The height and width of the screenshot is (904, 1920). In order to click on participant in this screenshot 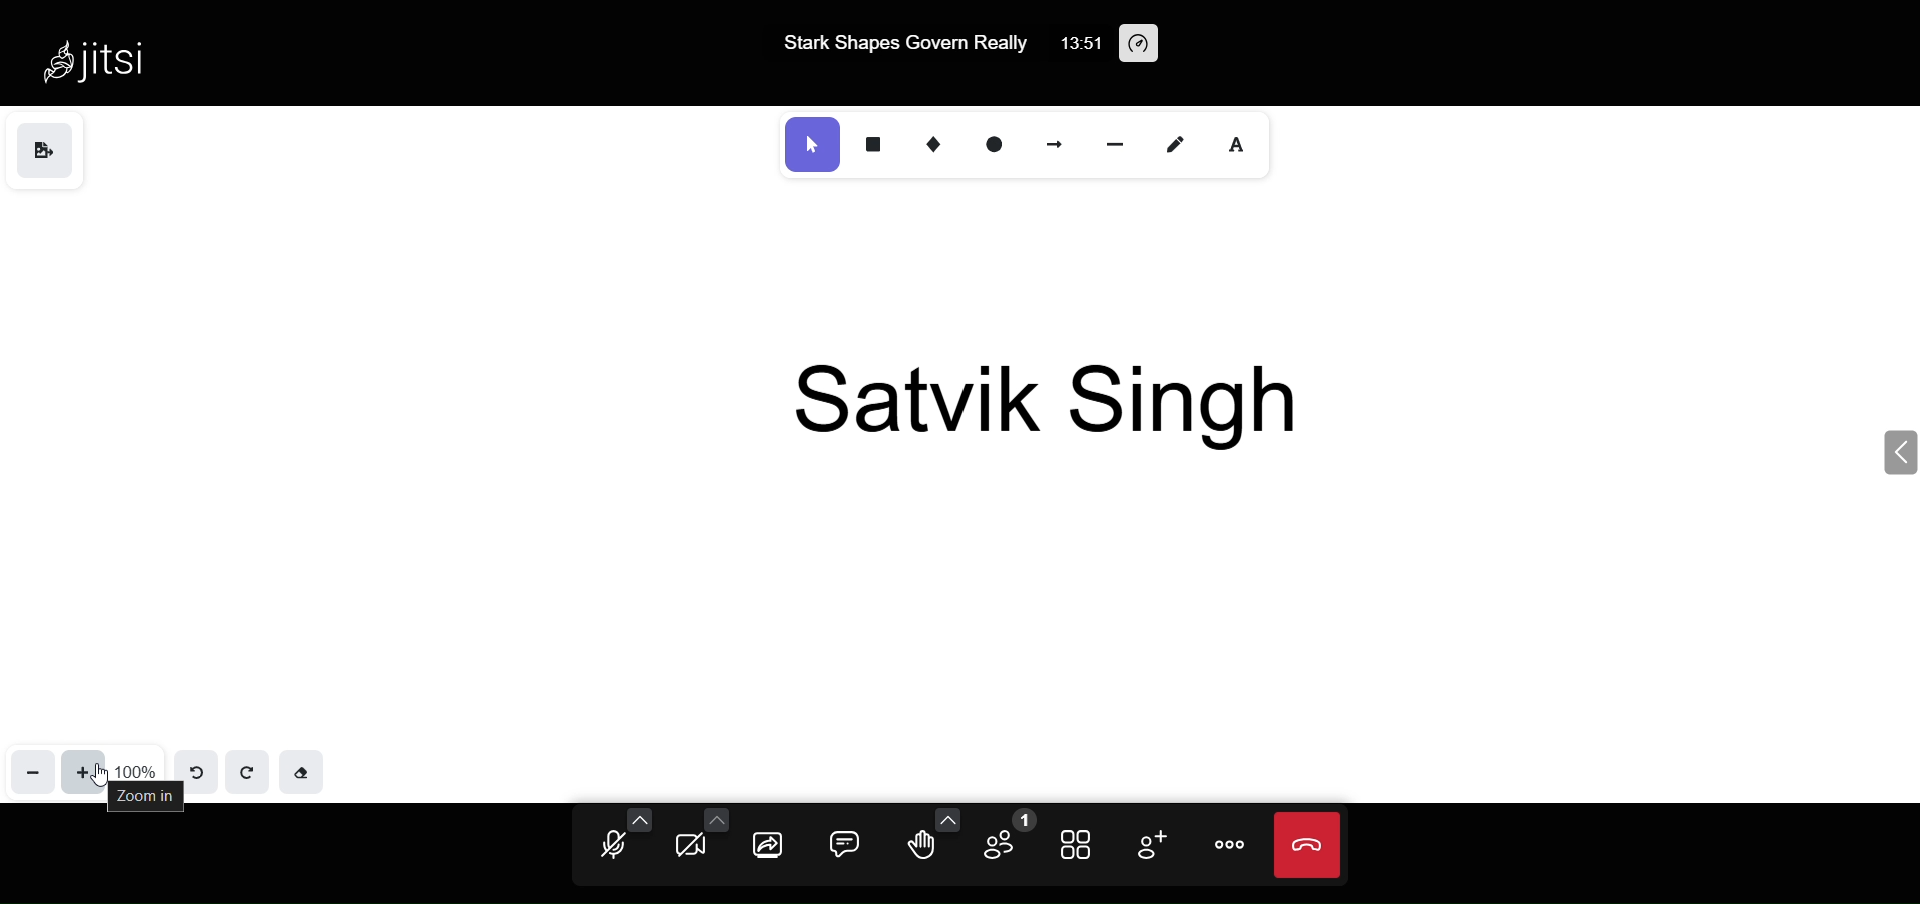, I will do `click(1006, 841)`.